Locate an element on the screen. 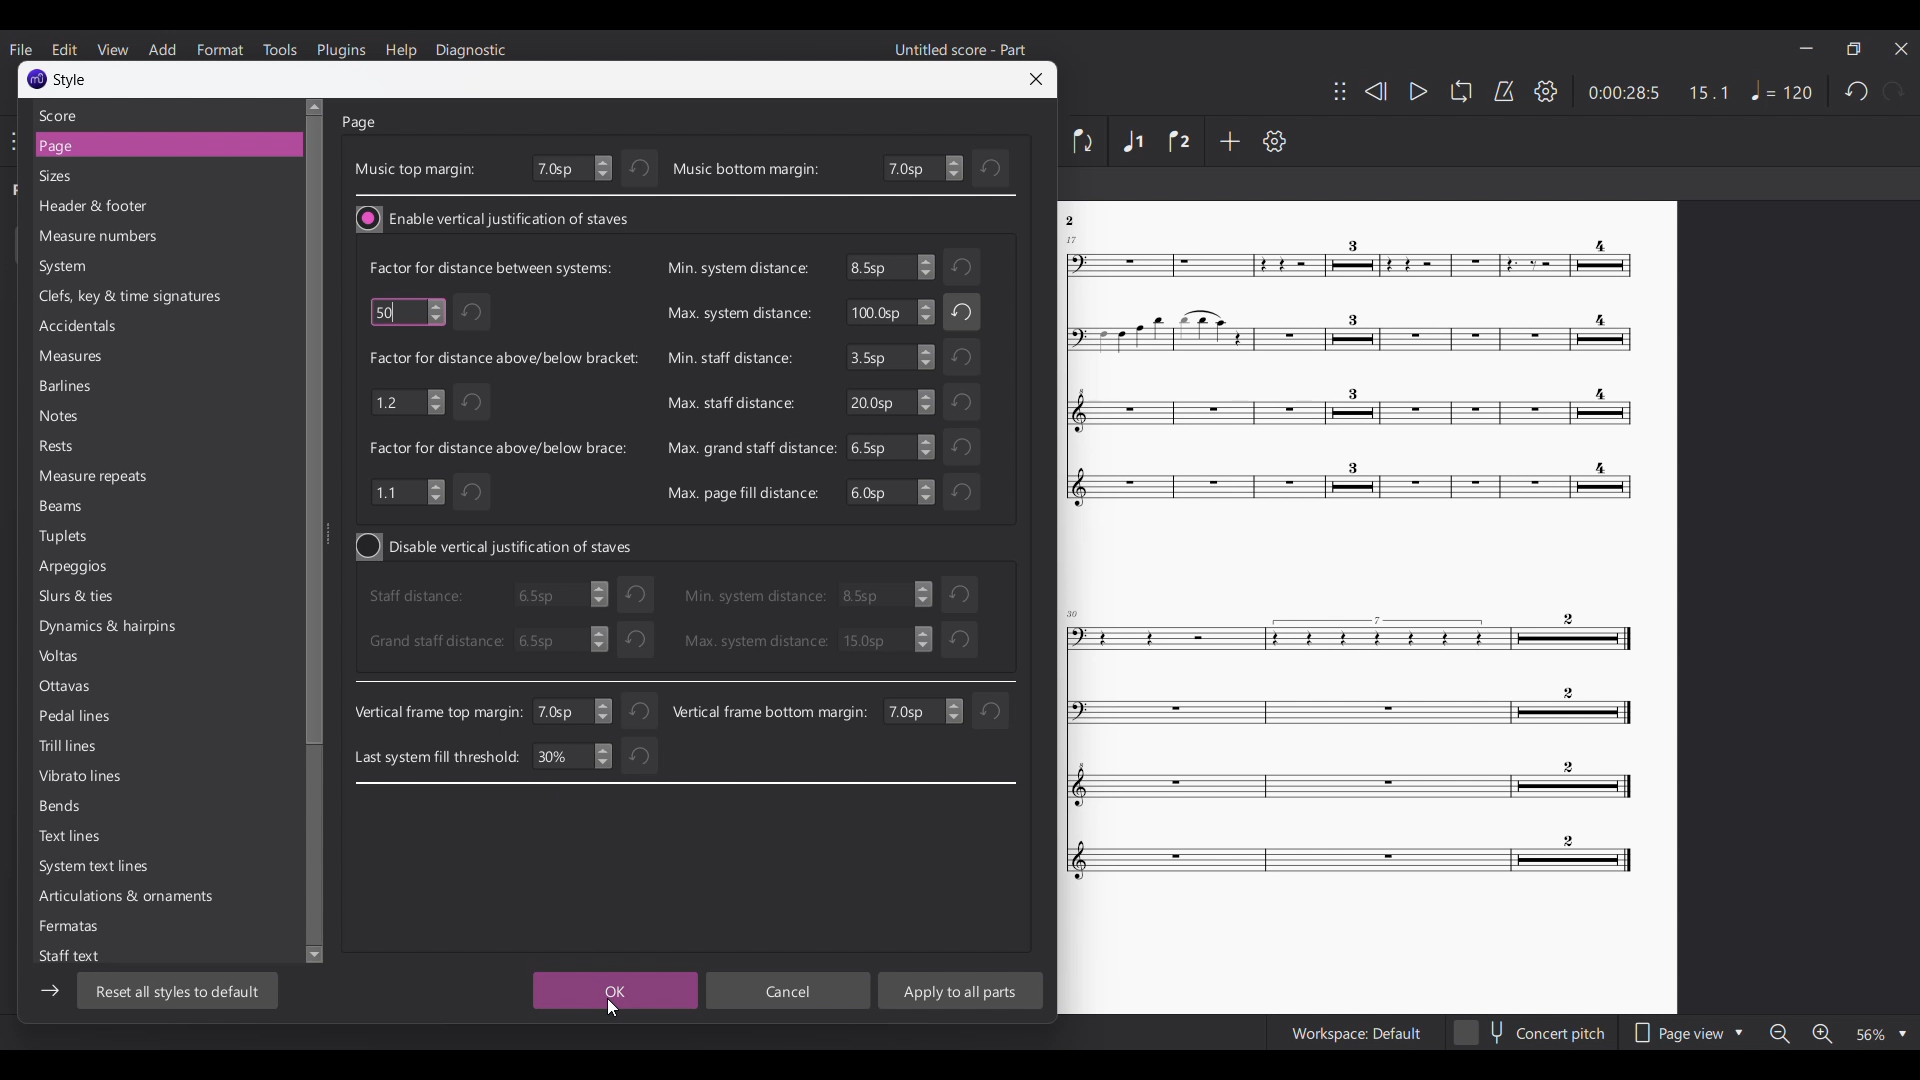 This screenshot has width=1920, height=1080. 50 is located at coordinates (406, 310).